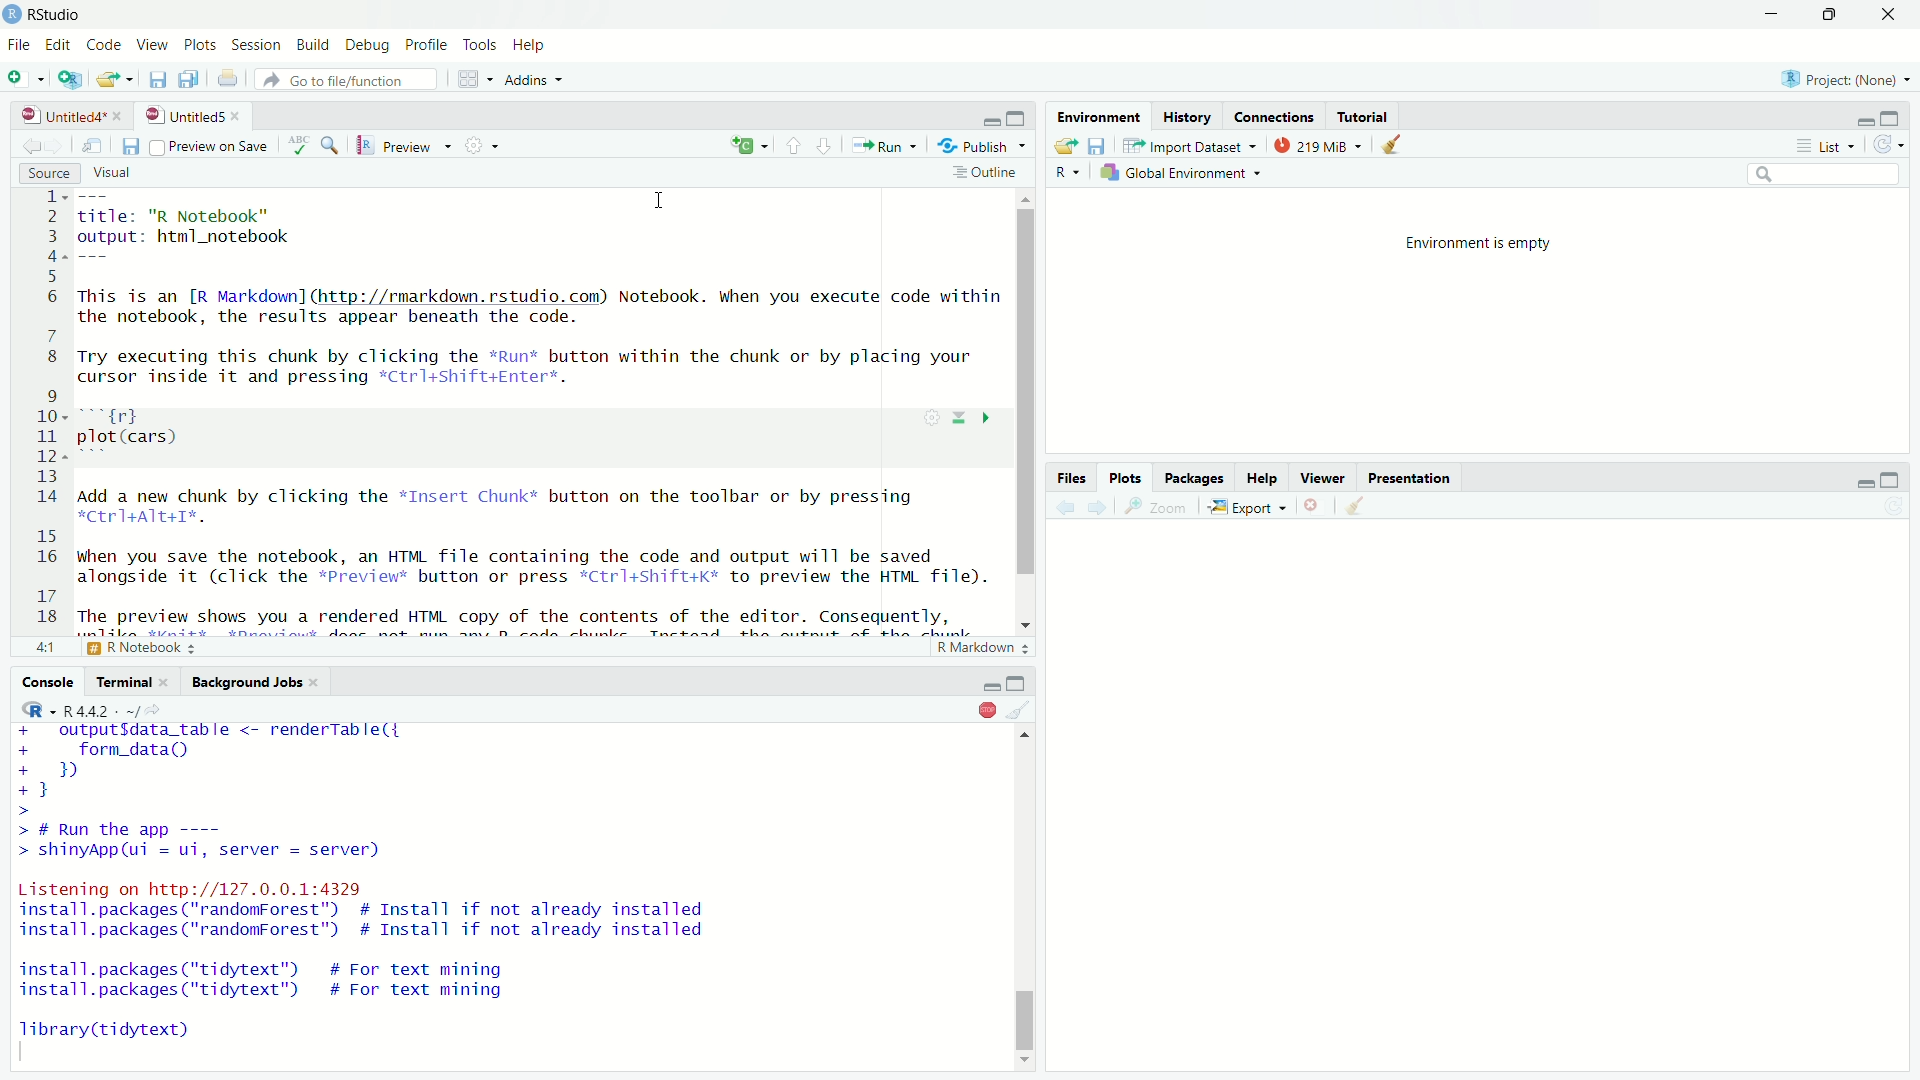  Describe the element at coordinates (1890, 479) in the screenshot. I see `maximize` at that location.